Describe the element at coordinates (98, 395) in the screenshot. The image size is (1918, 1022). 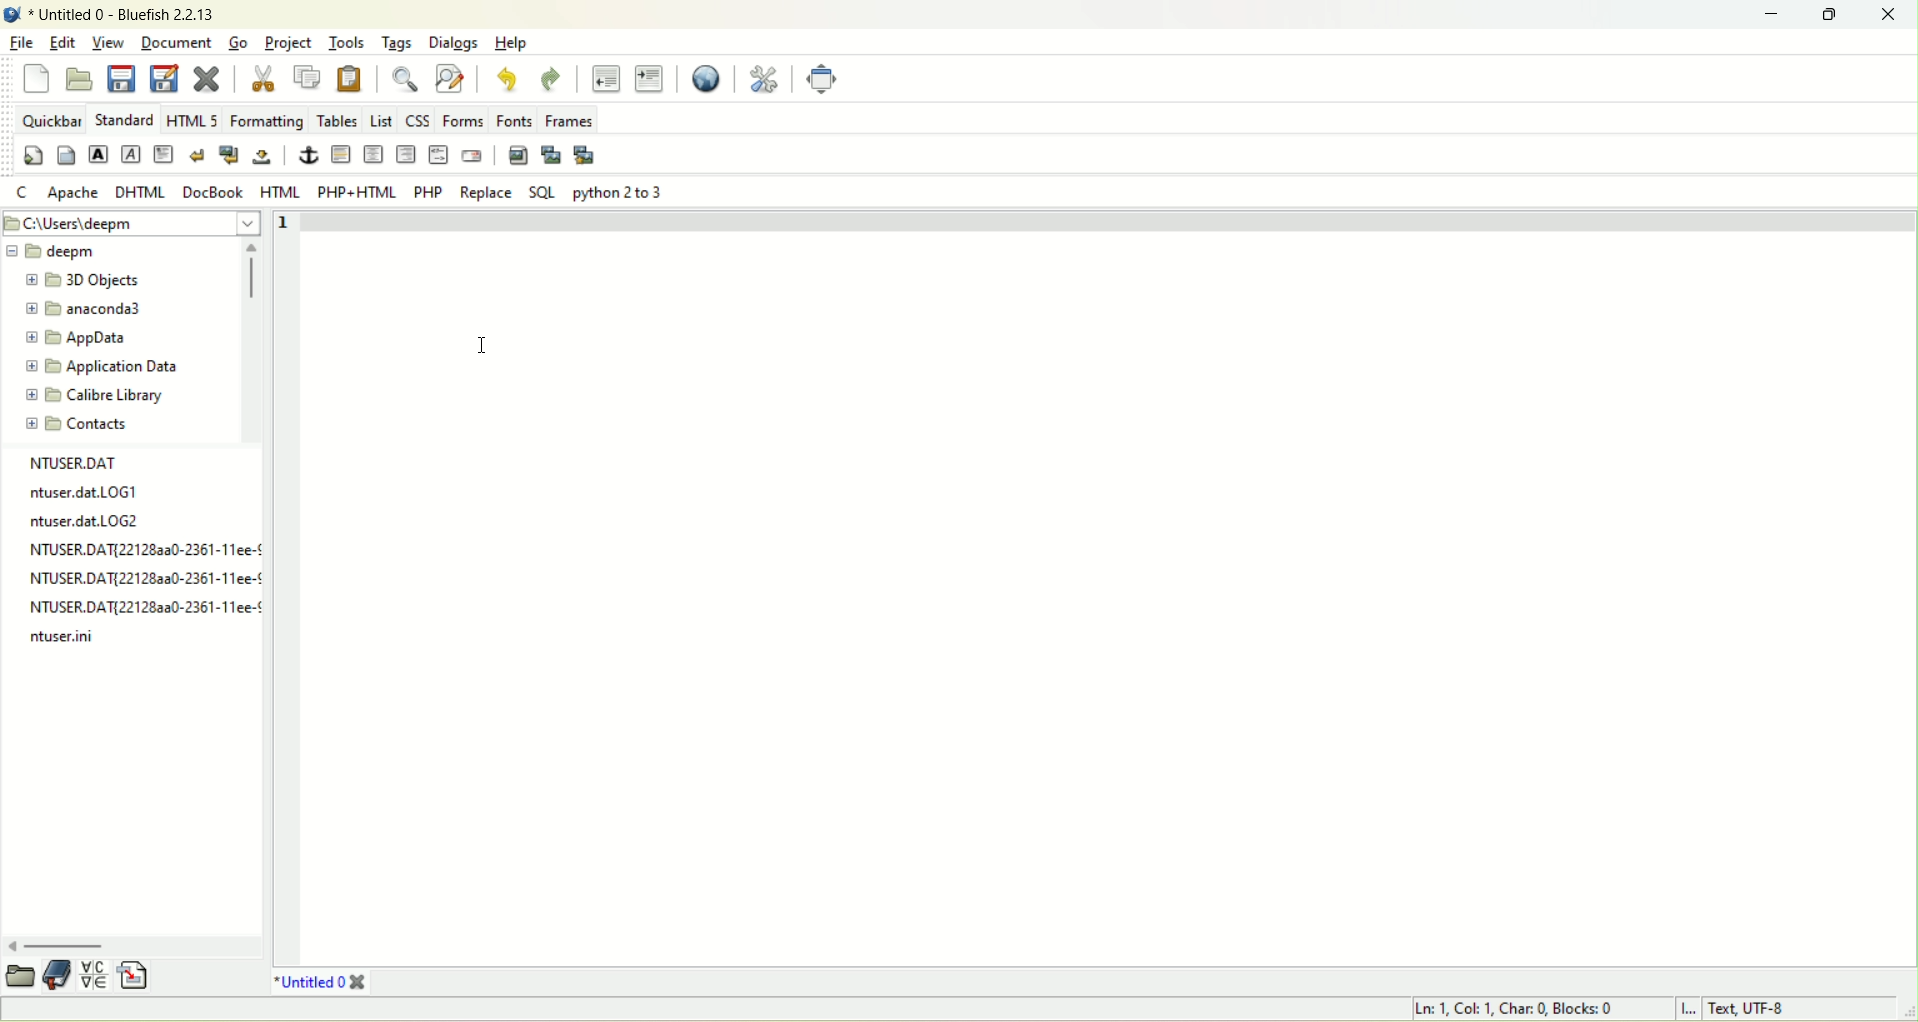
I see `folder name` at that location.